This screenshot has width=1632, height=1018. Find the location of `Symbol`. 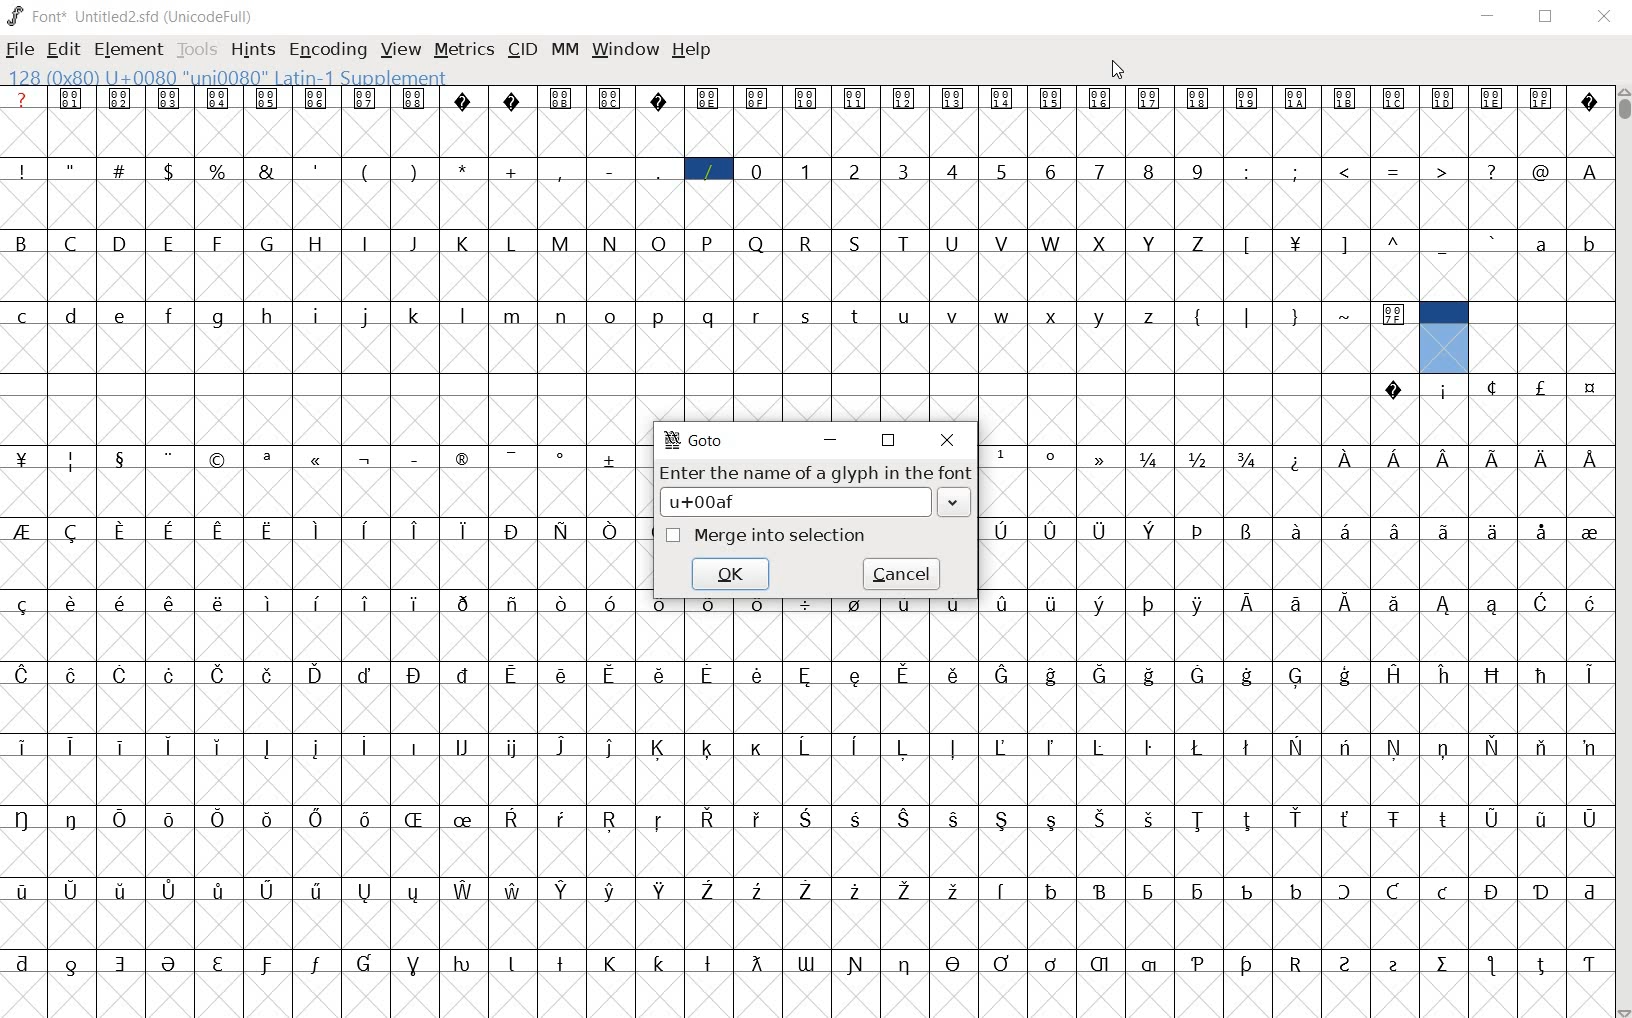

Symbol is located at coordinates (1103, 458).